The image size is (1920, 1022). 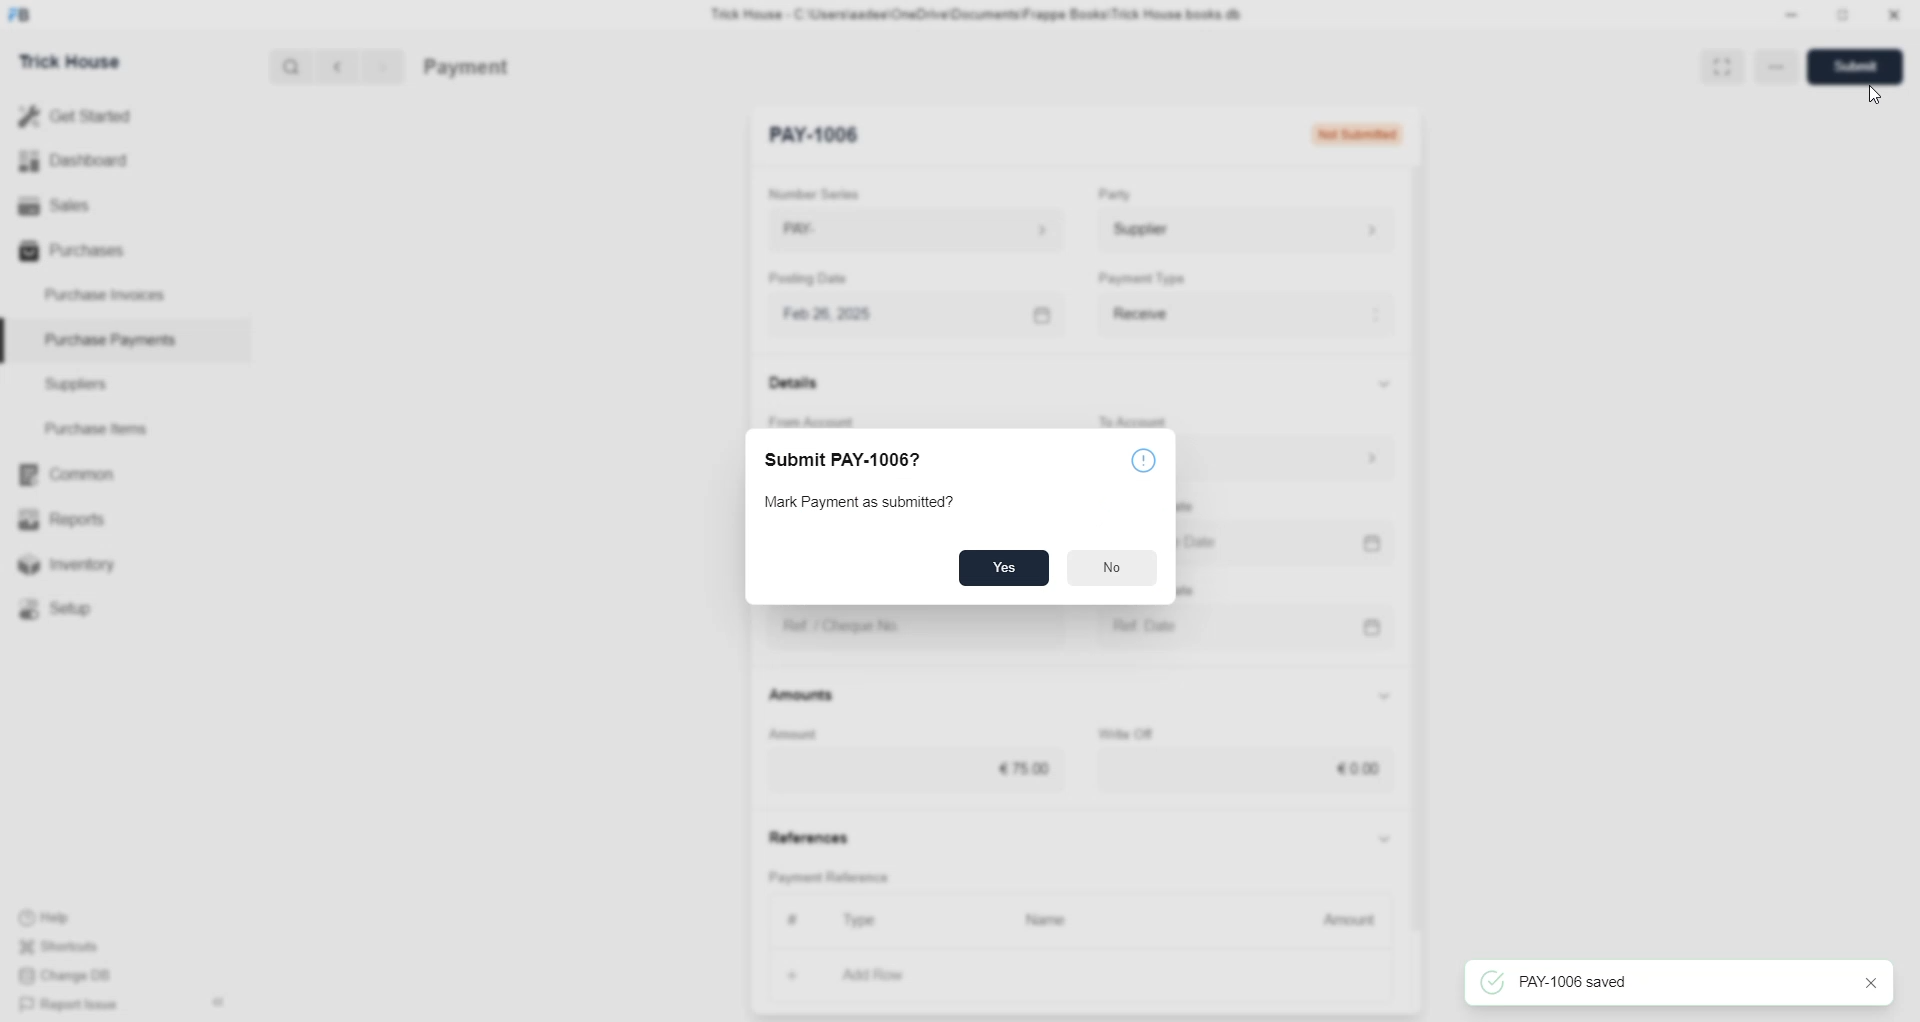 I want to click on Submit PAY-1006?, so click(x=859, y=463).